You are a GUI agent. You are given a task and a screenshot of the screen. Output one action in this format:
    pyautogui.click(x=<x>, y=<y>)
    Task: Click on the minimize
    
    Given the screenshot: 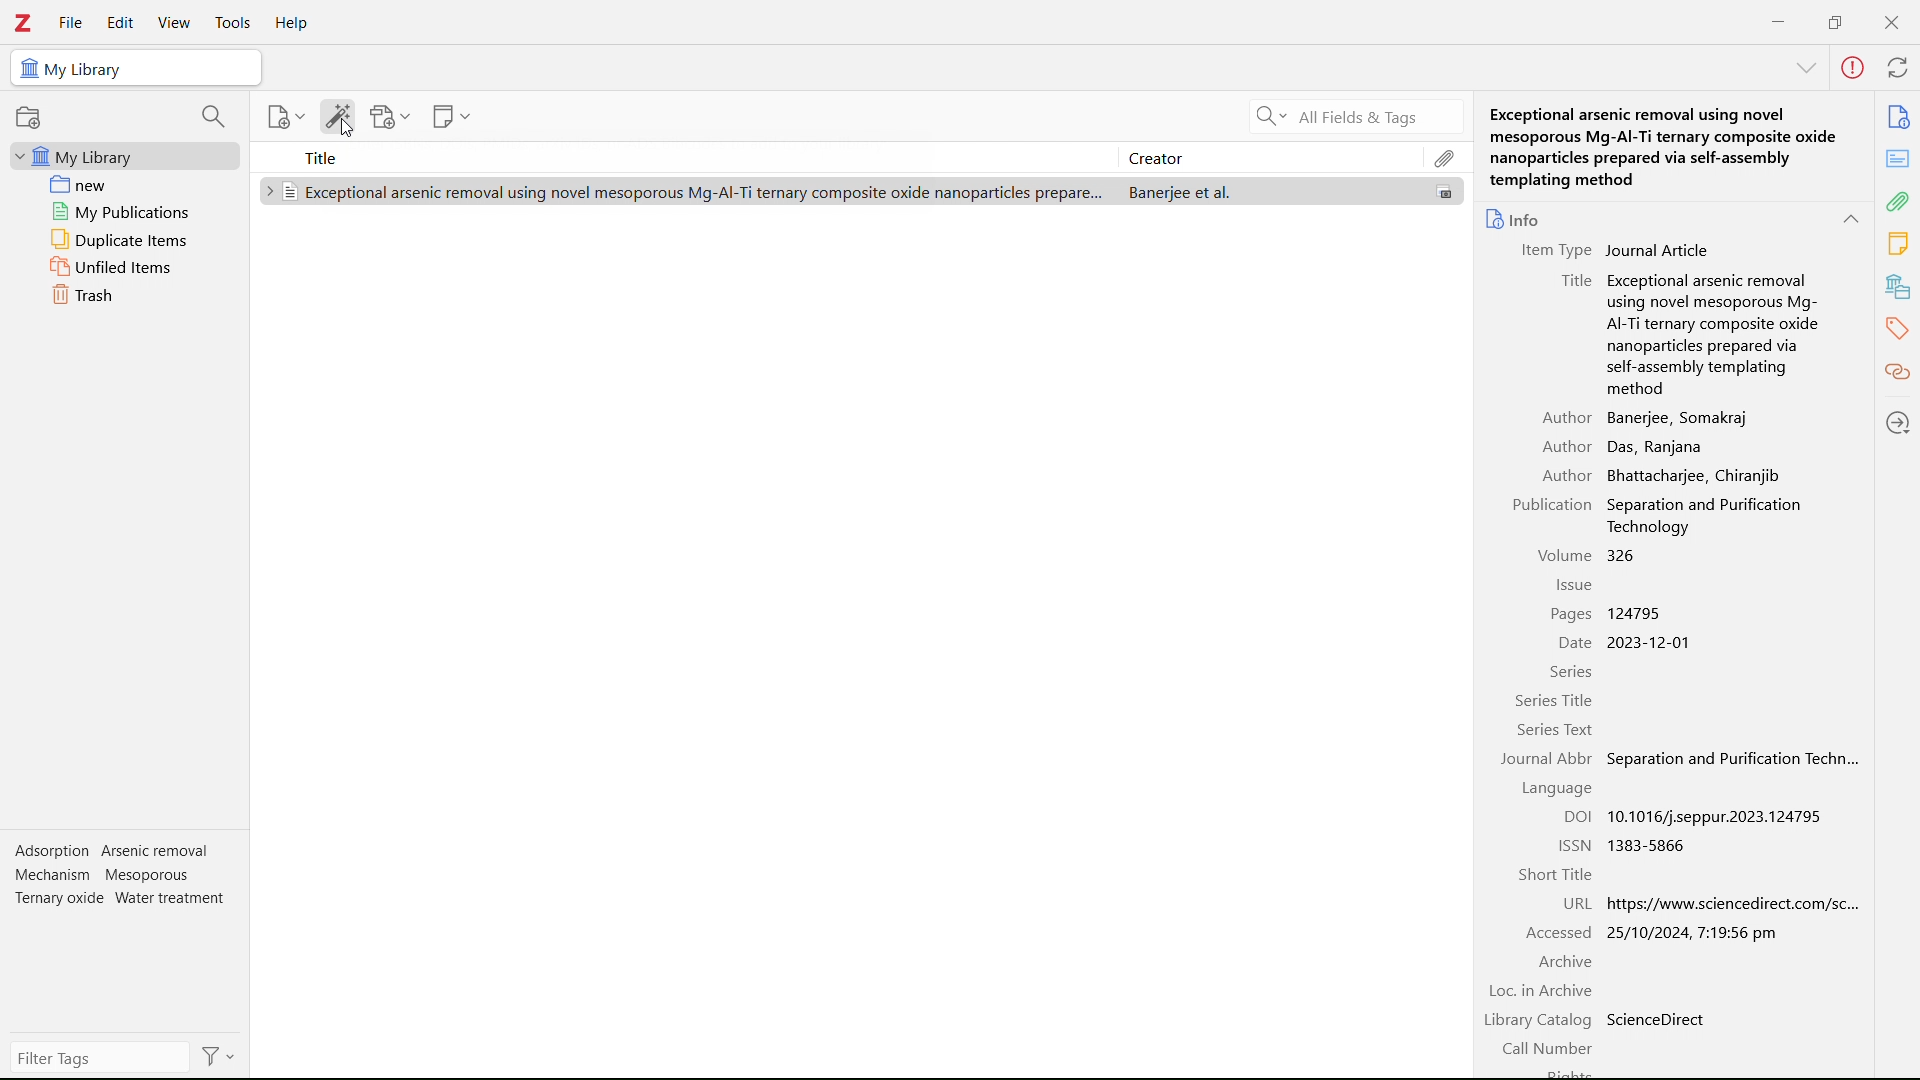 What is the action you would take?
    pyautogui.click(x=1778, y=20)
    